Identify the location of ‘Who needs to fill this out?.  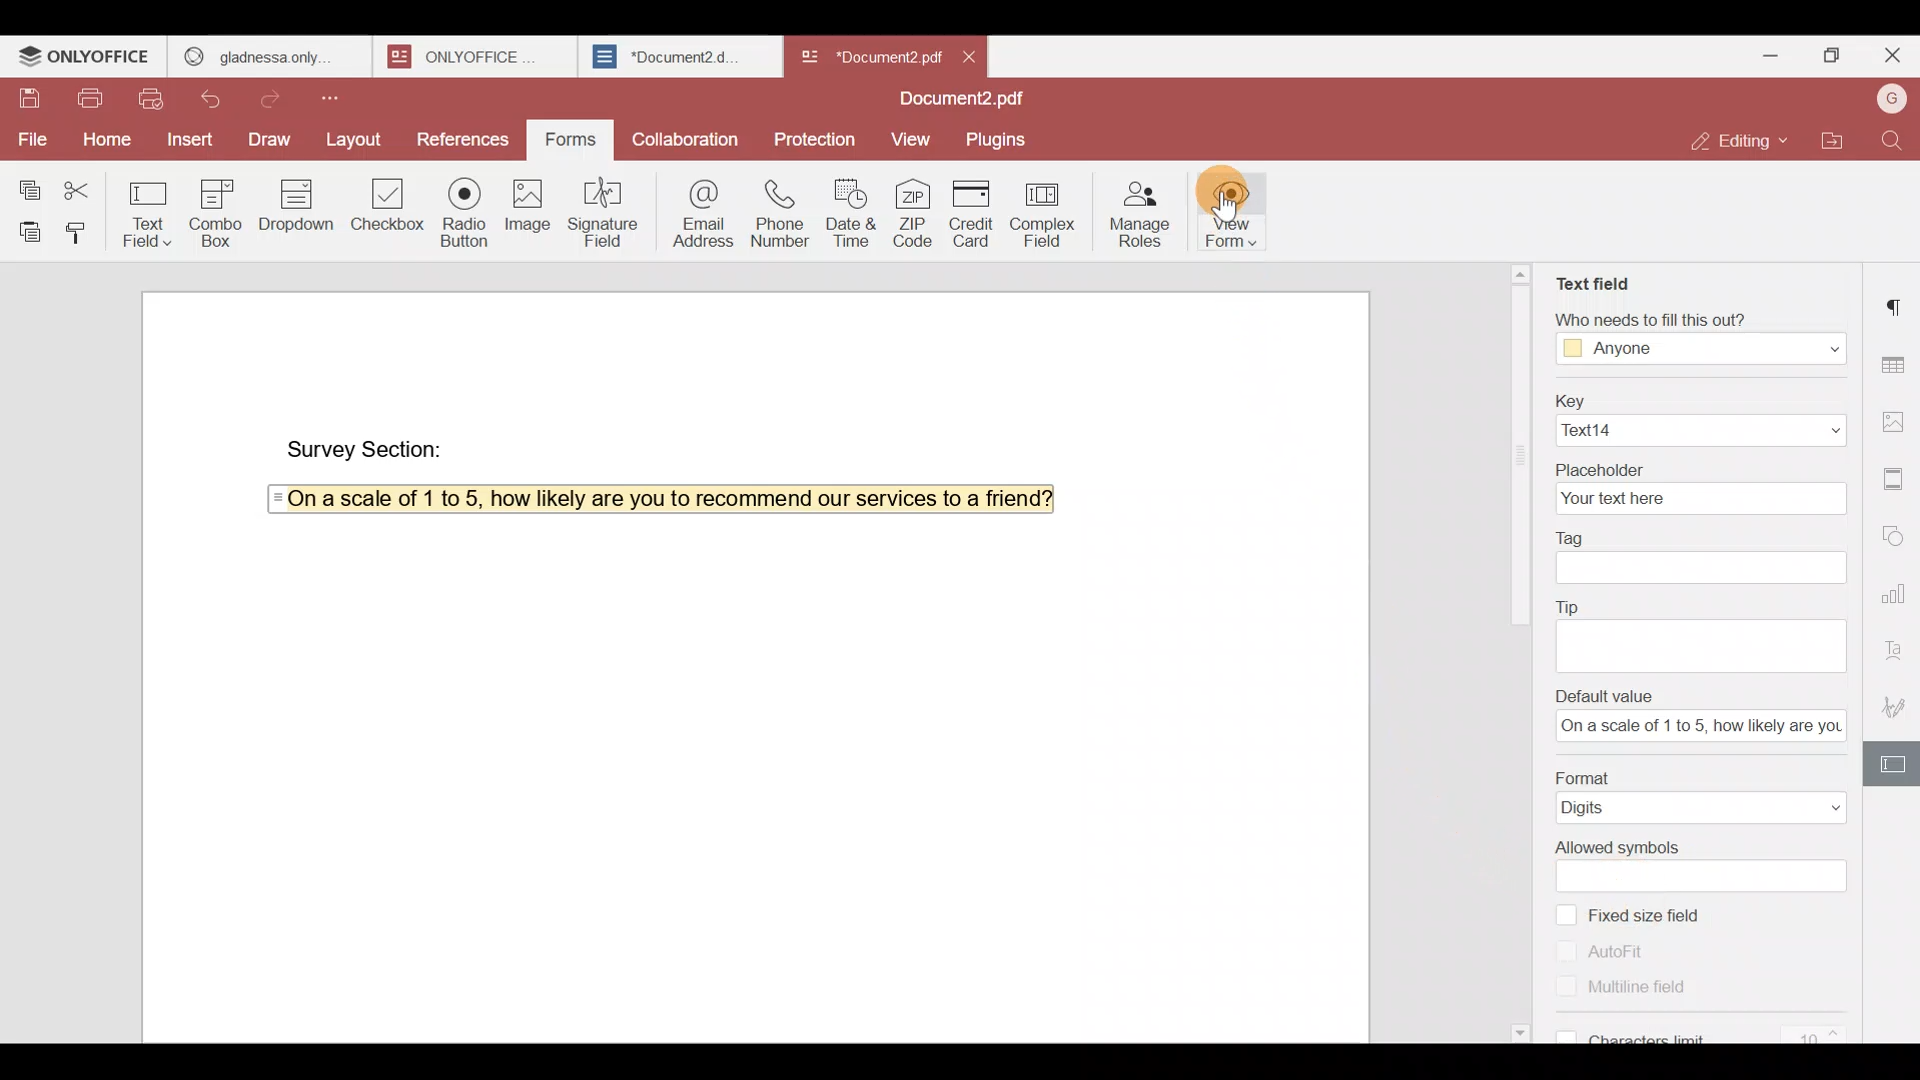
(1709, 319).